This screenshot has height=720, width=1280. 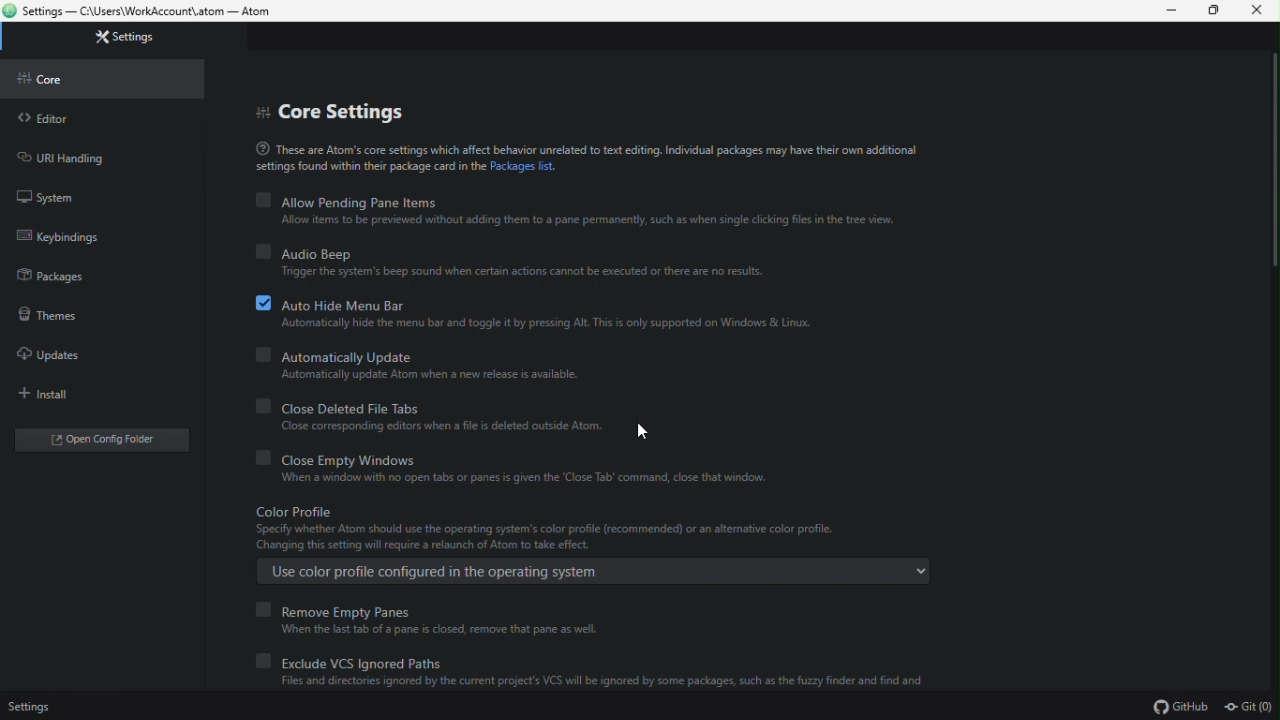 What do you see at coordinates (307, 253) in the screenshot?
I see `Audio Beep` at bounding box center [307, 253].